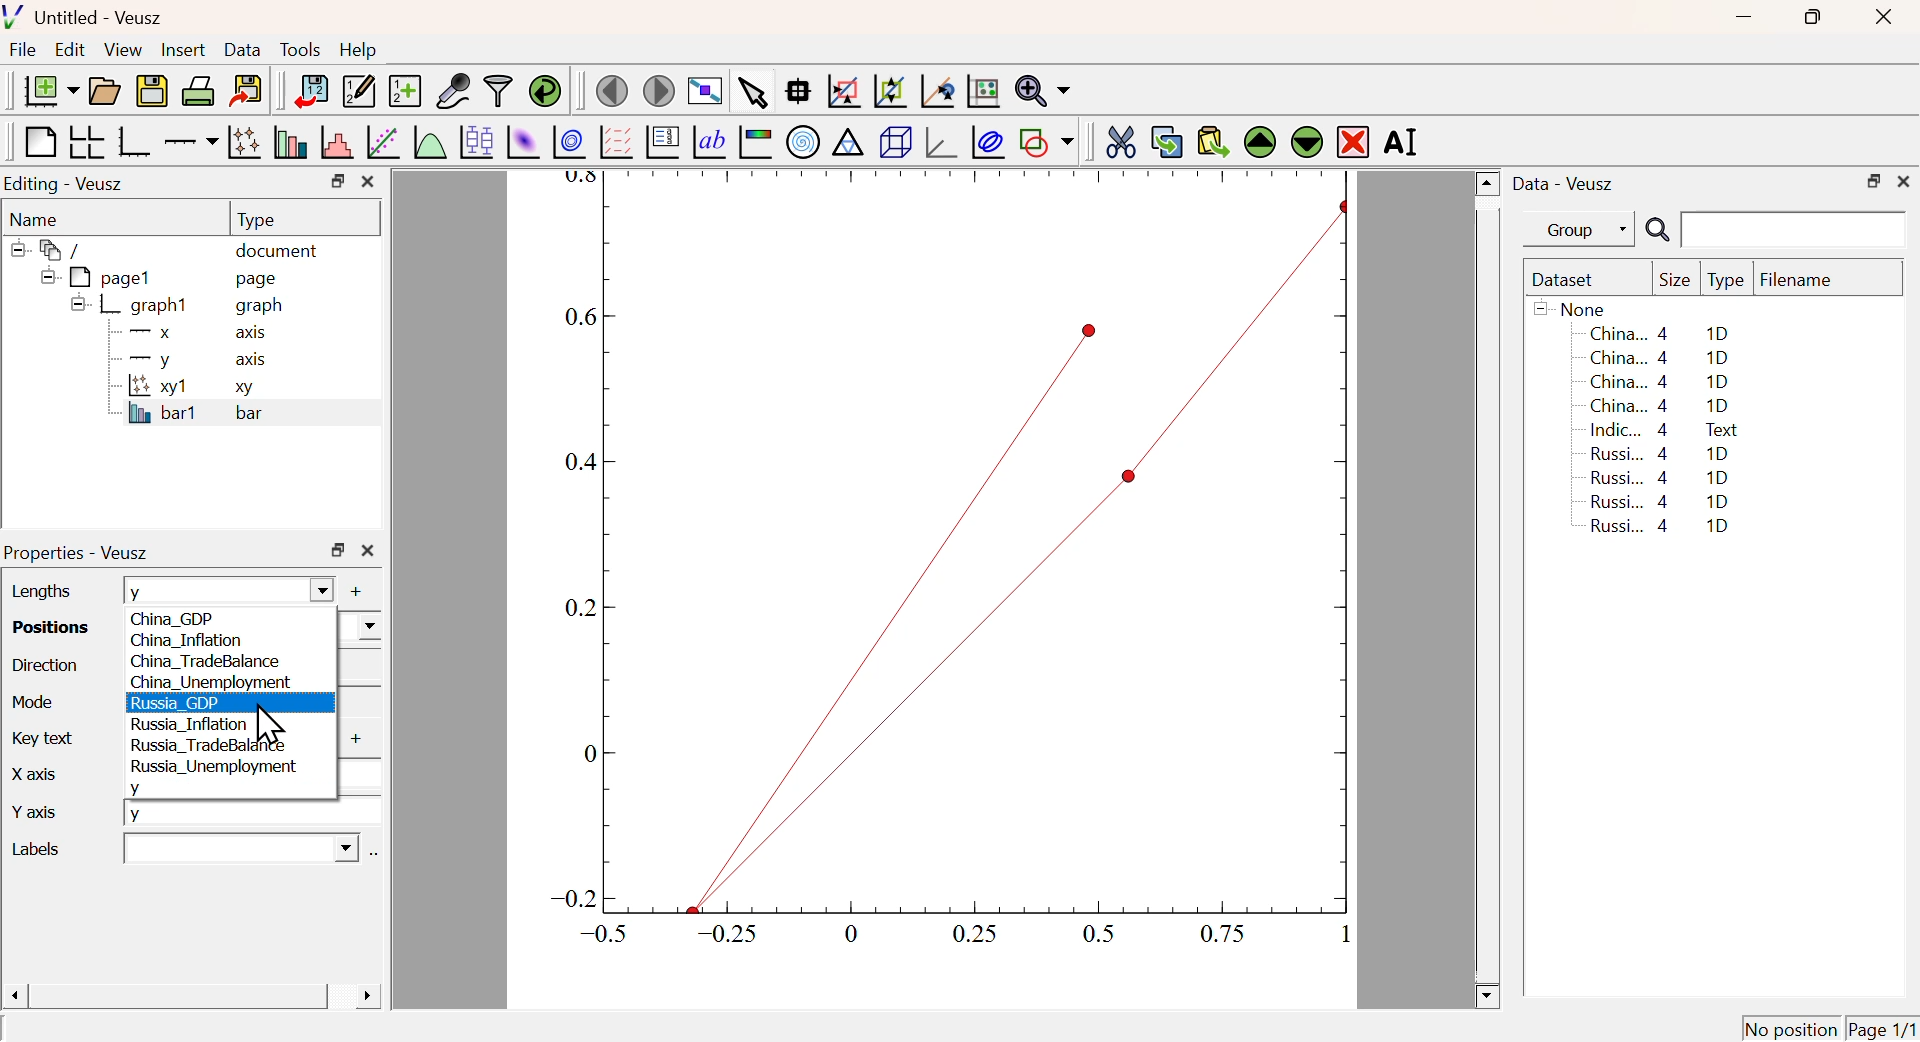  I want to click on Plot bar charts, so click(290, 142).